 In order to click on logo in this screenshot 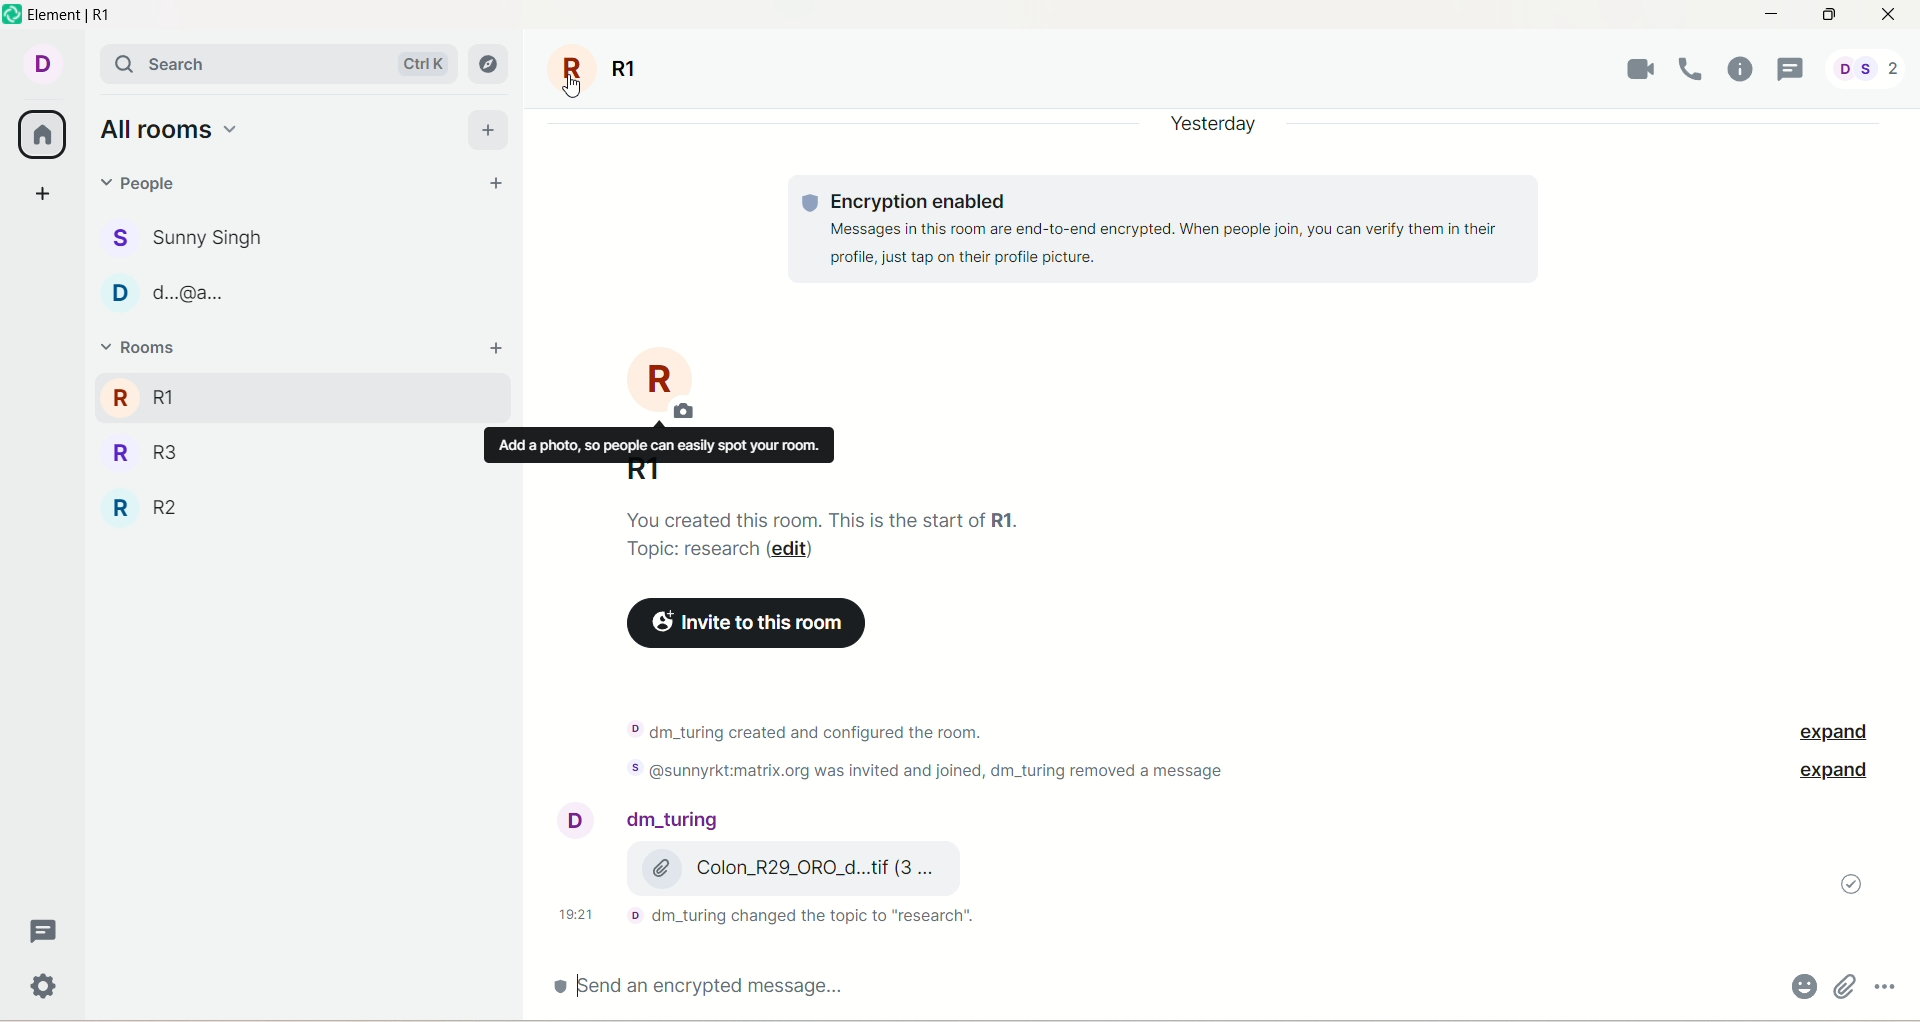, I will do `click(13, 15)`.